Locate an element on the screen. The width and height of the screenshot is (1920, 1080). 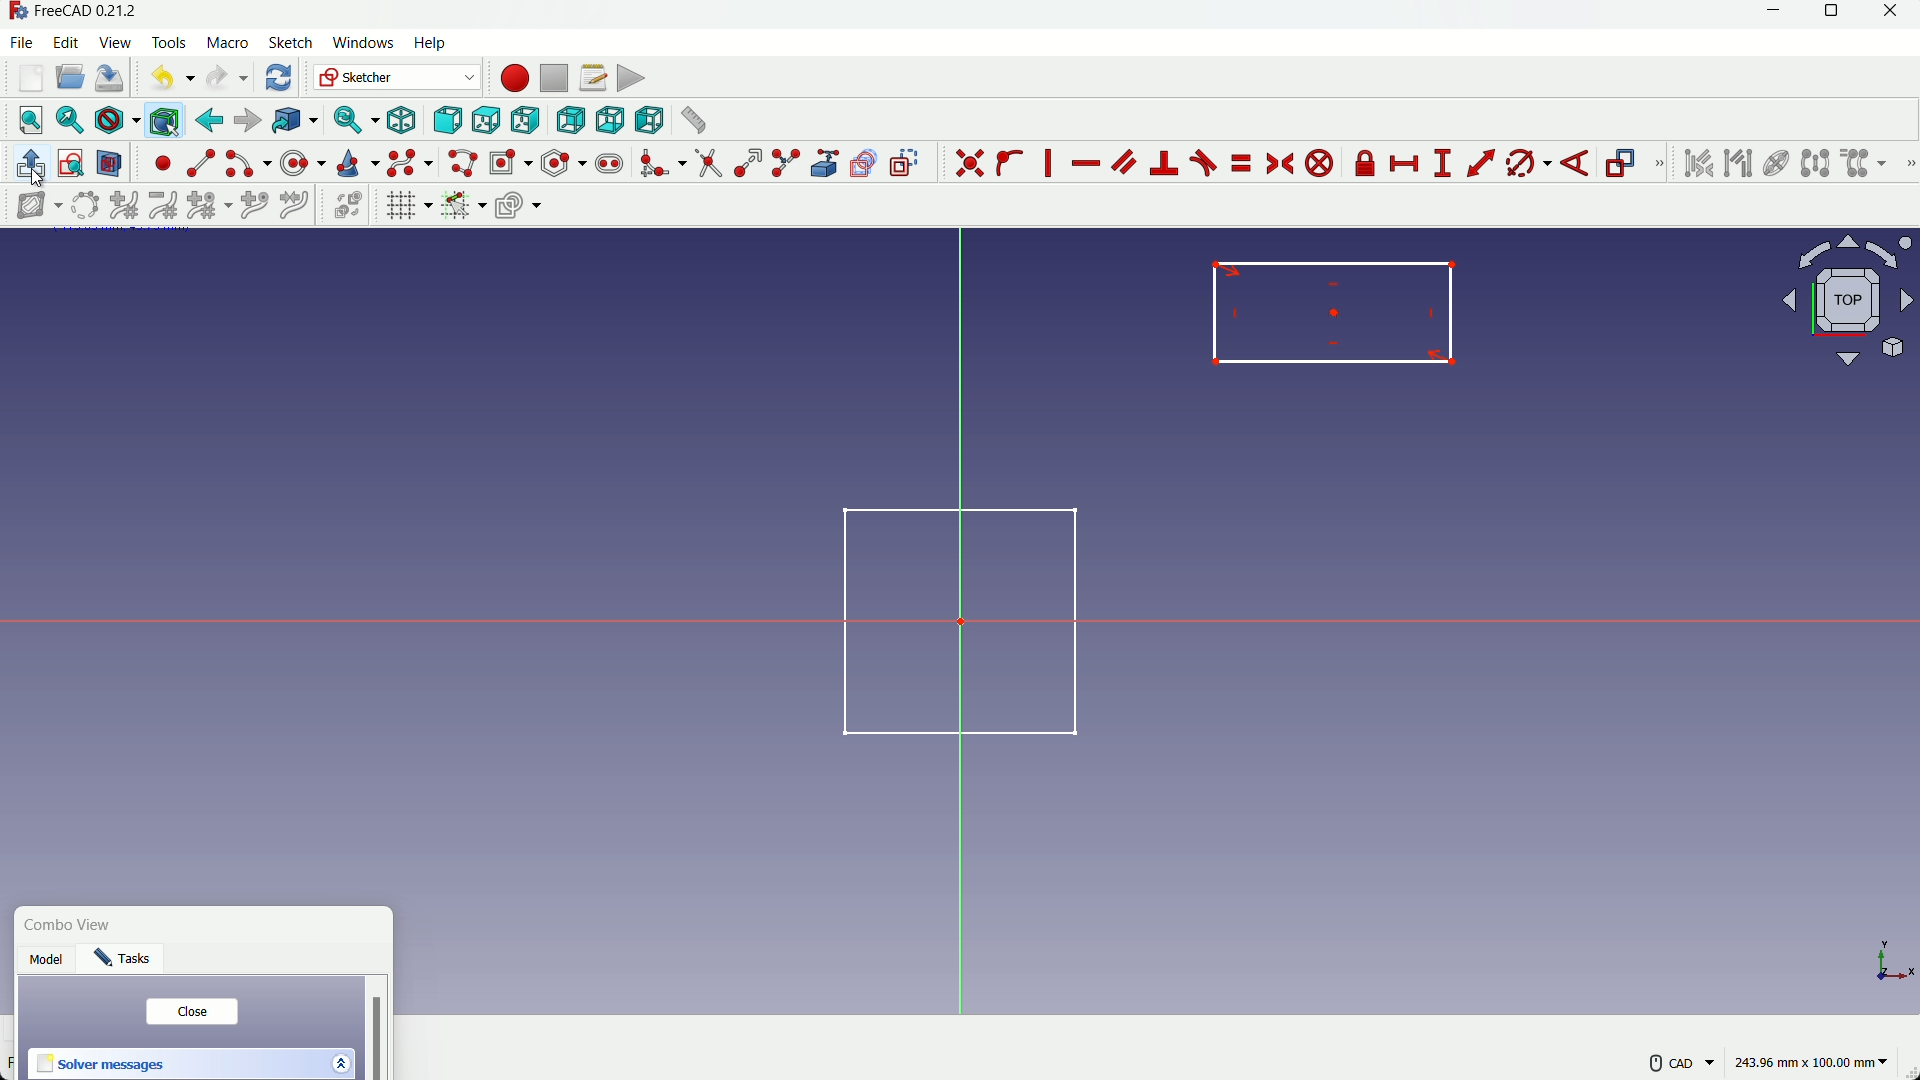
minimize is located at coordinates (1769, 15).